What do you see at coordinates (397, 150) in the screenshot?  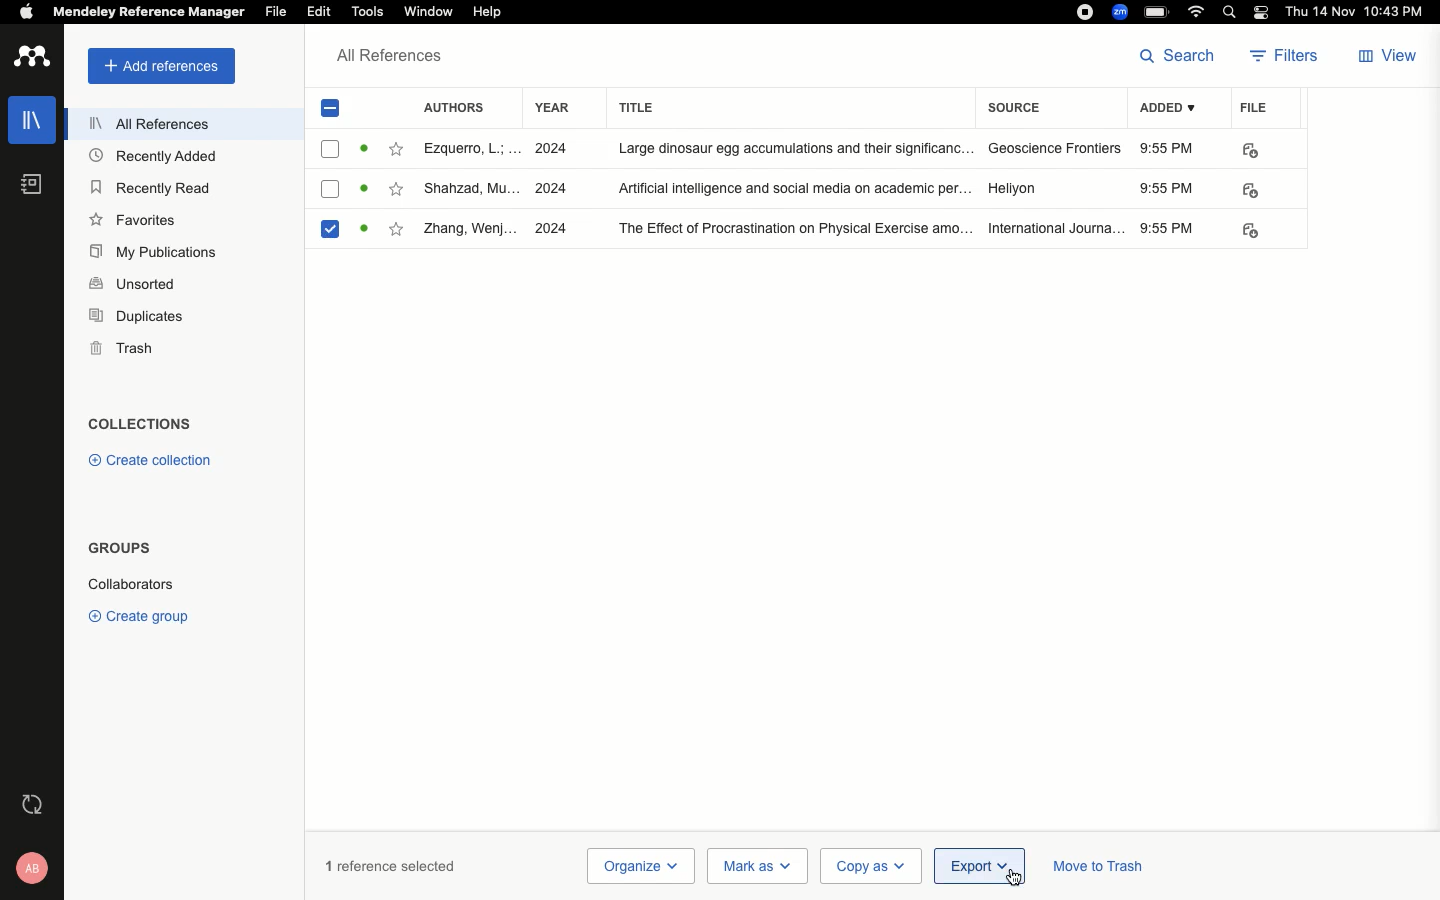 I see `Favourite` at bounding box center [397, 150].